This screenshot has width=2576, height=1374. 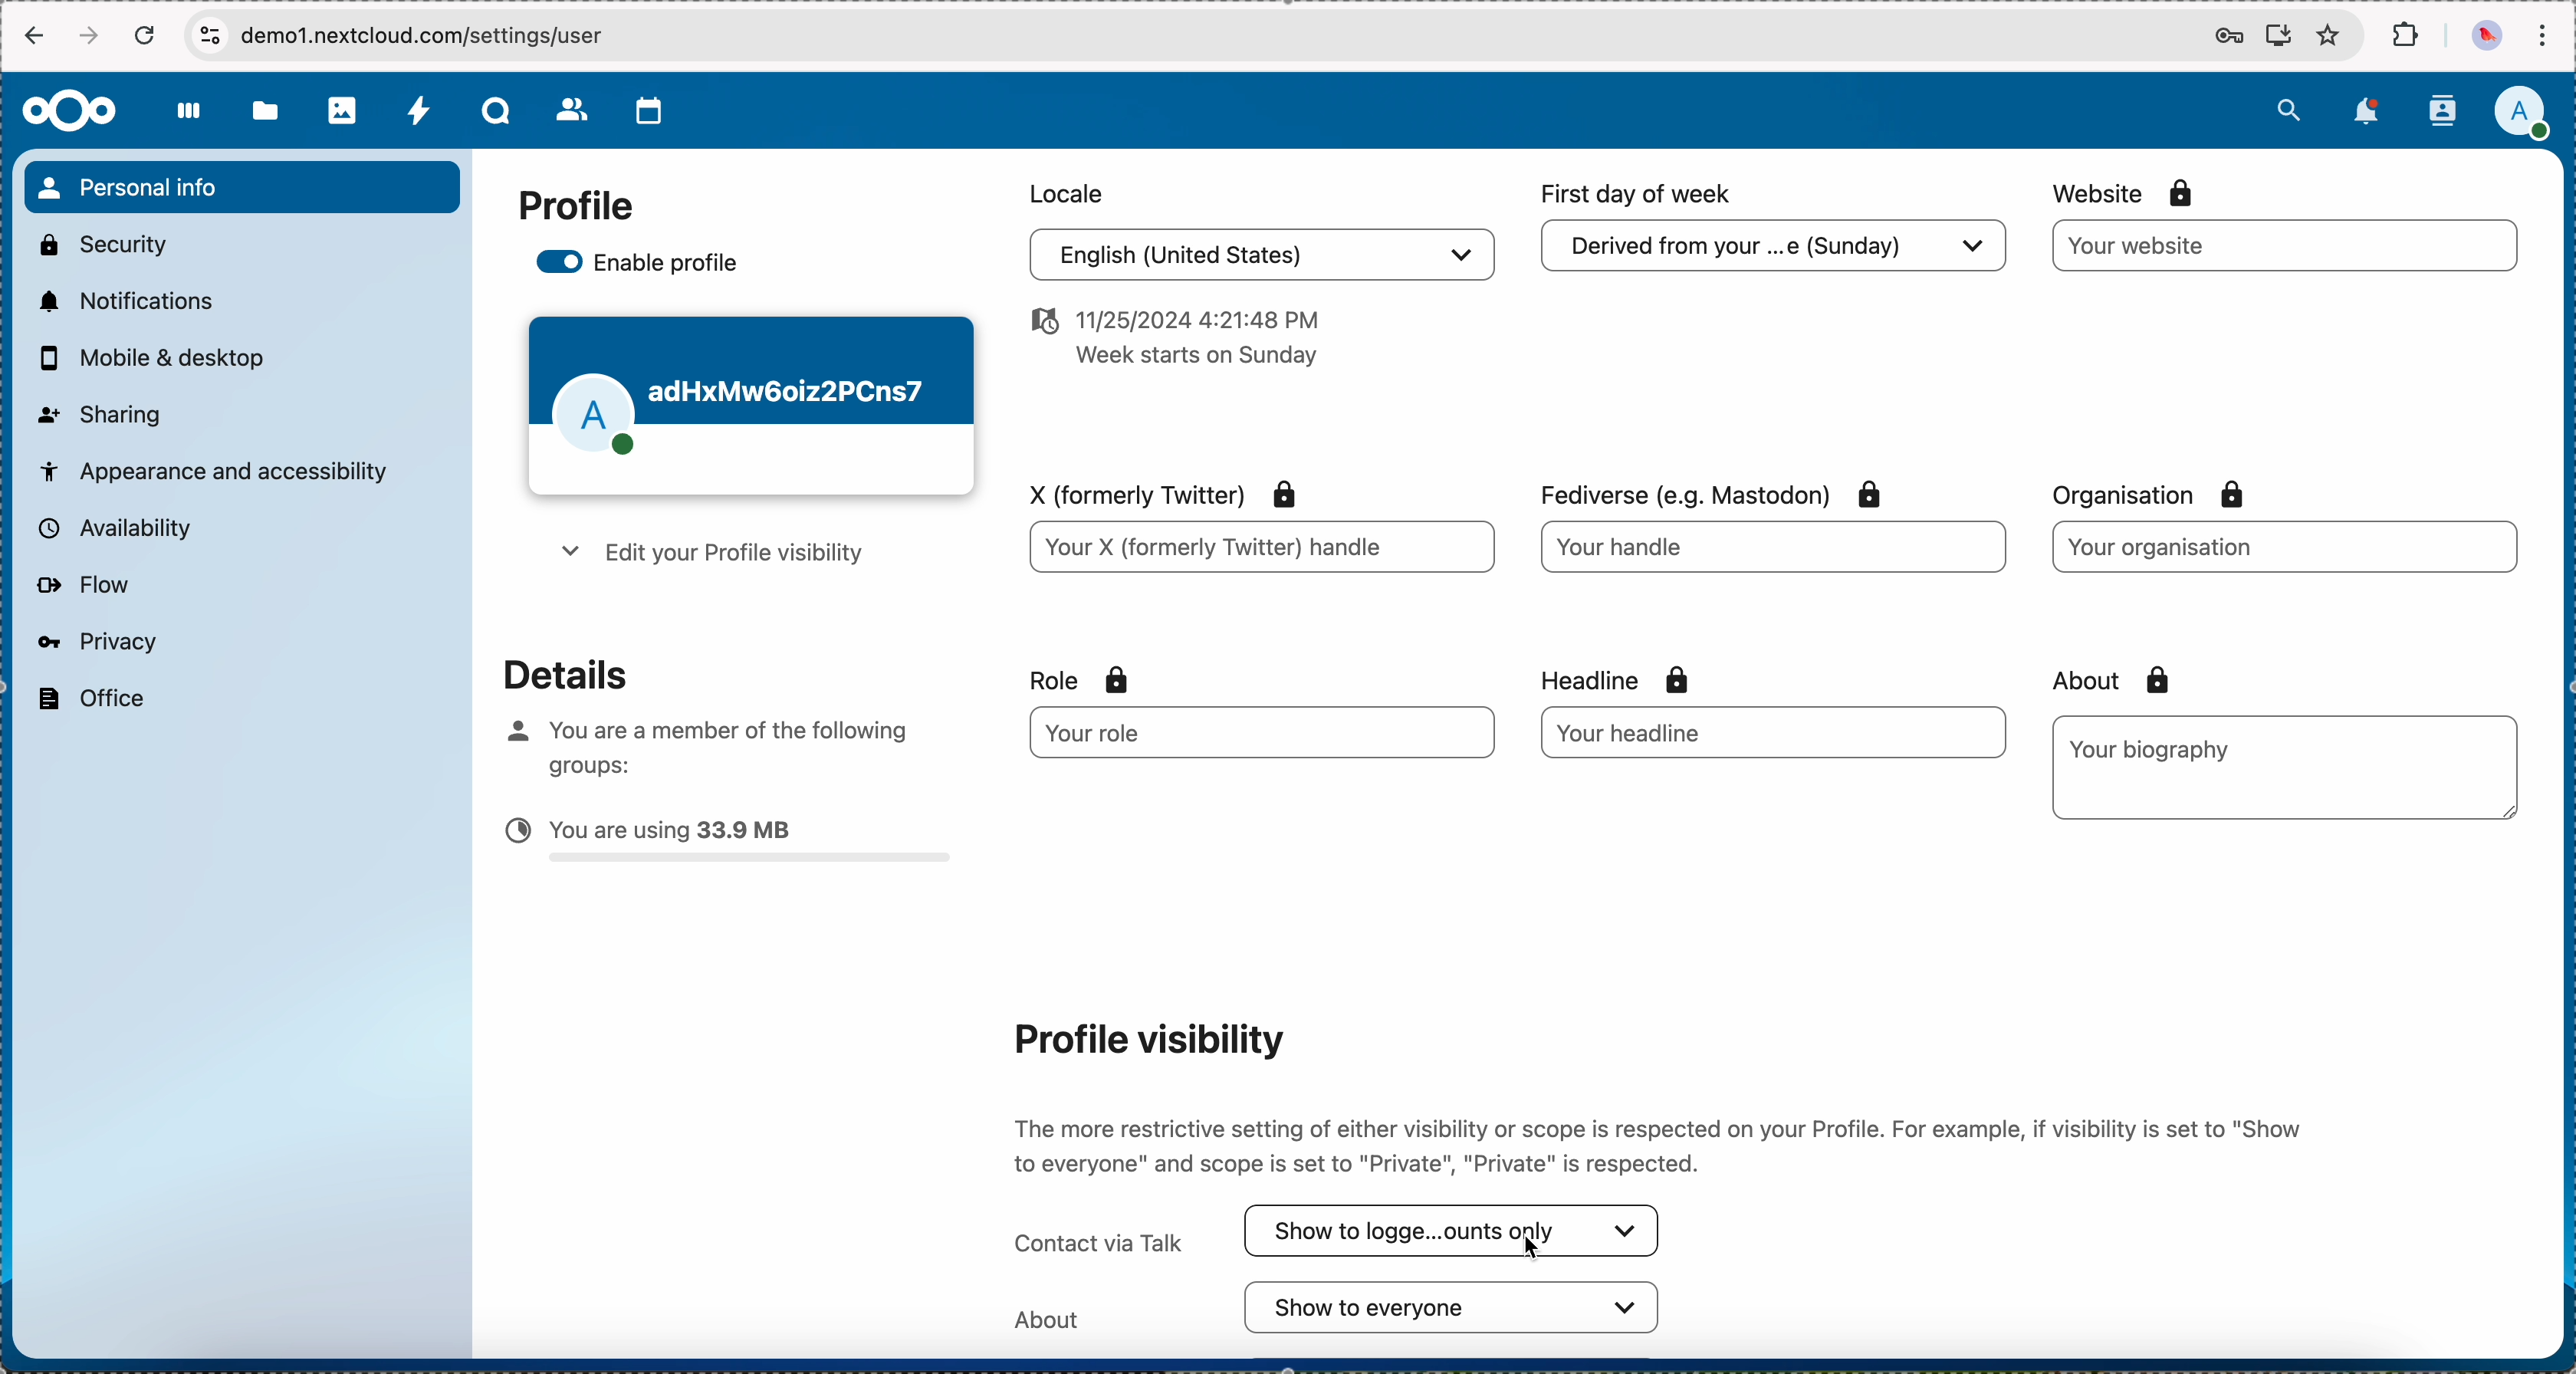 I want to click on your handle, so click(x=1778, y=554).